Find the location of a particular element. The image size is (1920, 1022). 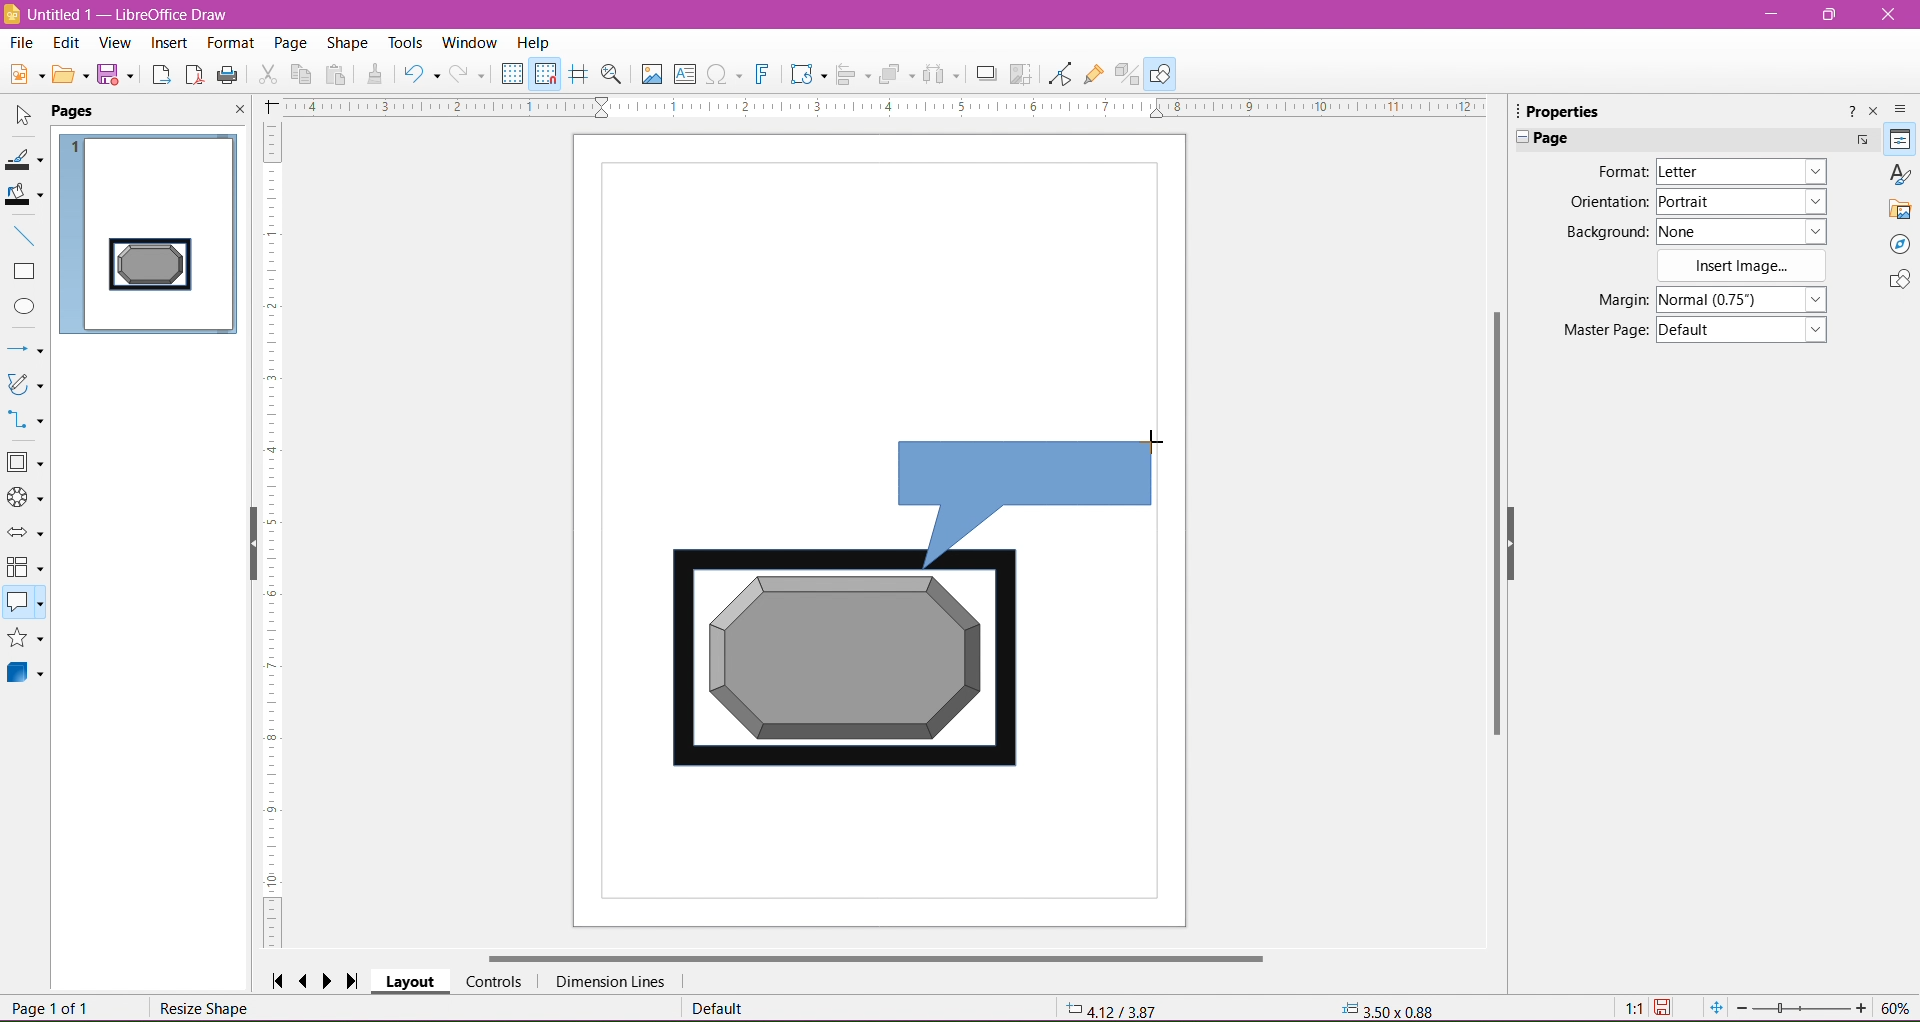

Tools is located at coordinates (399, 41).